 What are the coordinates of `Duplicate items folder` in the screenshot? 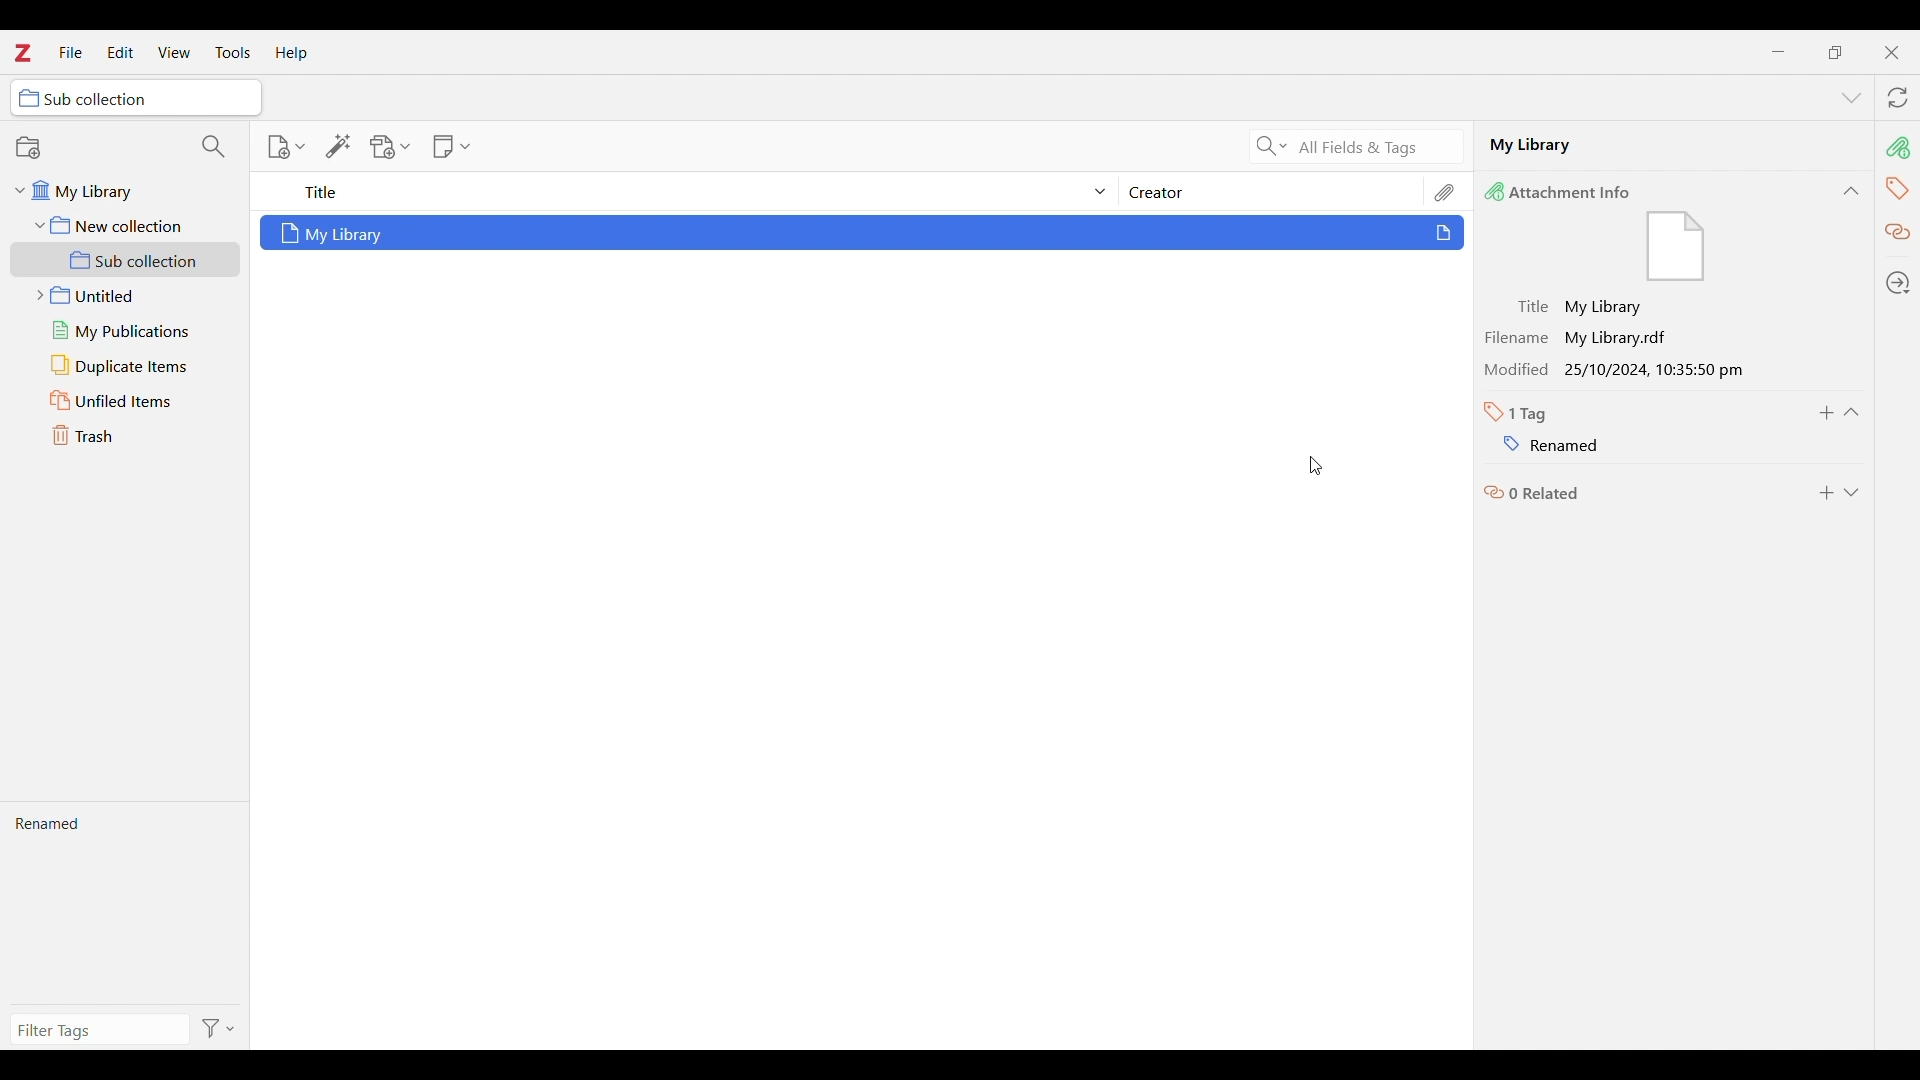 It's located at (126, 366).